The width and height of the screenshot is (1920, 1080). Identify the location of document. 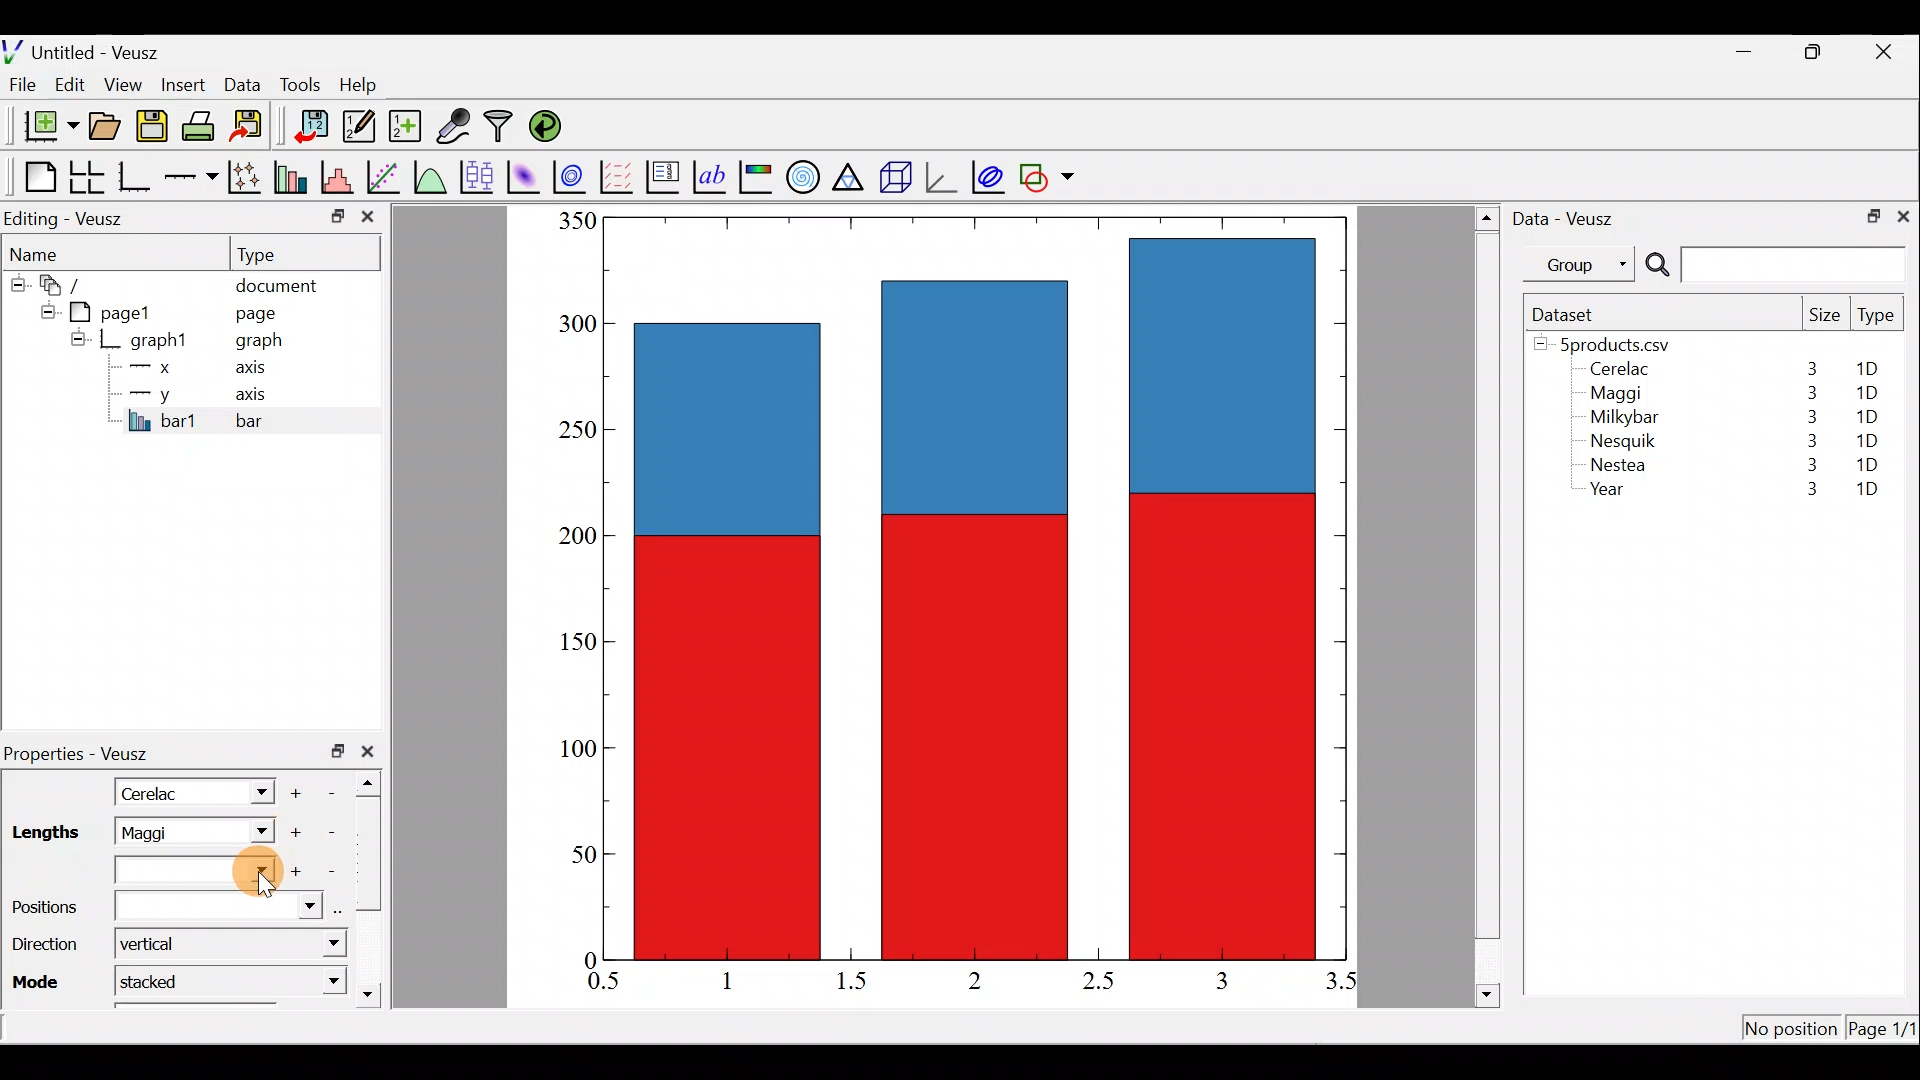
(276, 282).